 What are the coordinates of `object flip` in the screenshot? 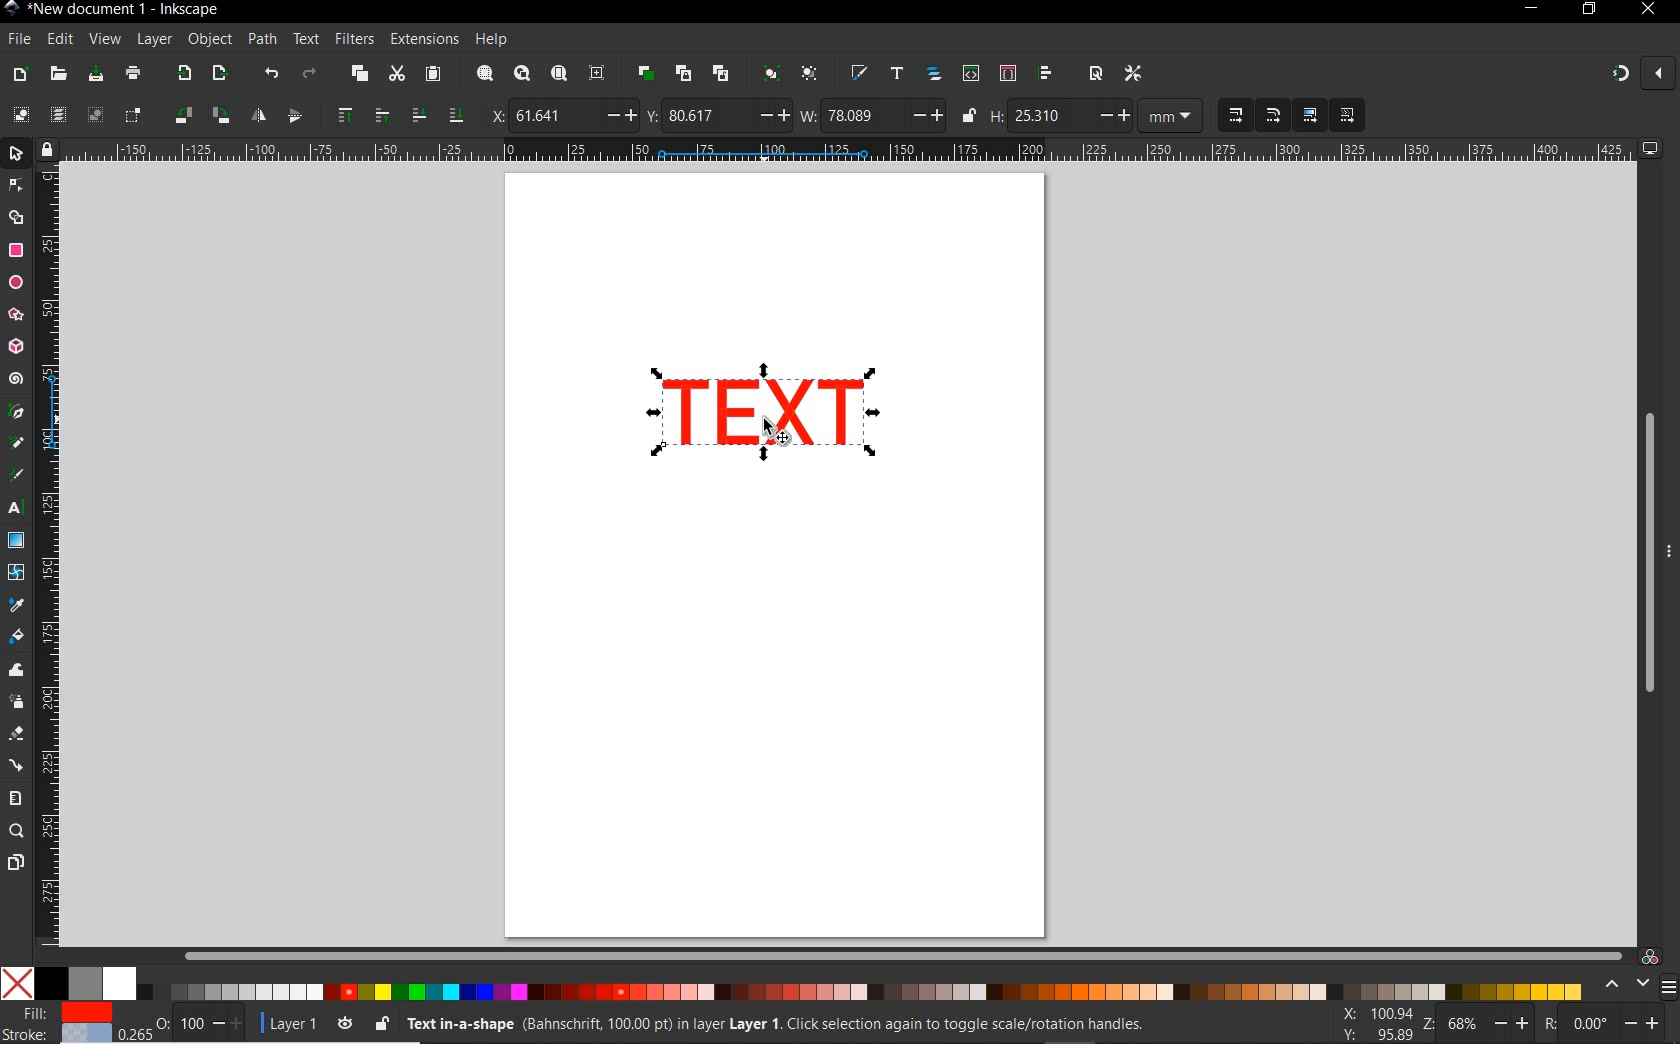 It's located at (274, 116).